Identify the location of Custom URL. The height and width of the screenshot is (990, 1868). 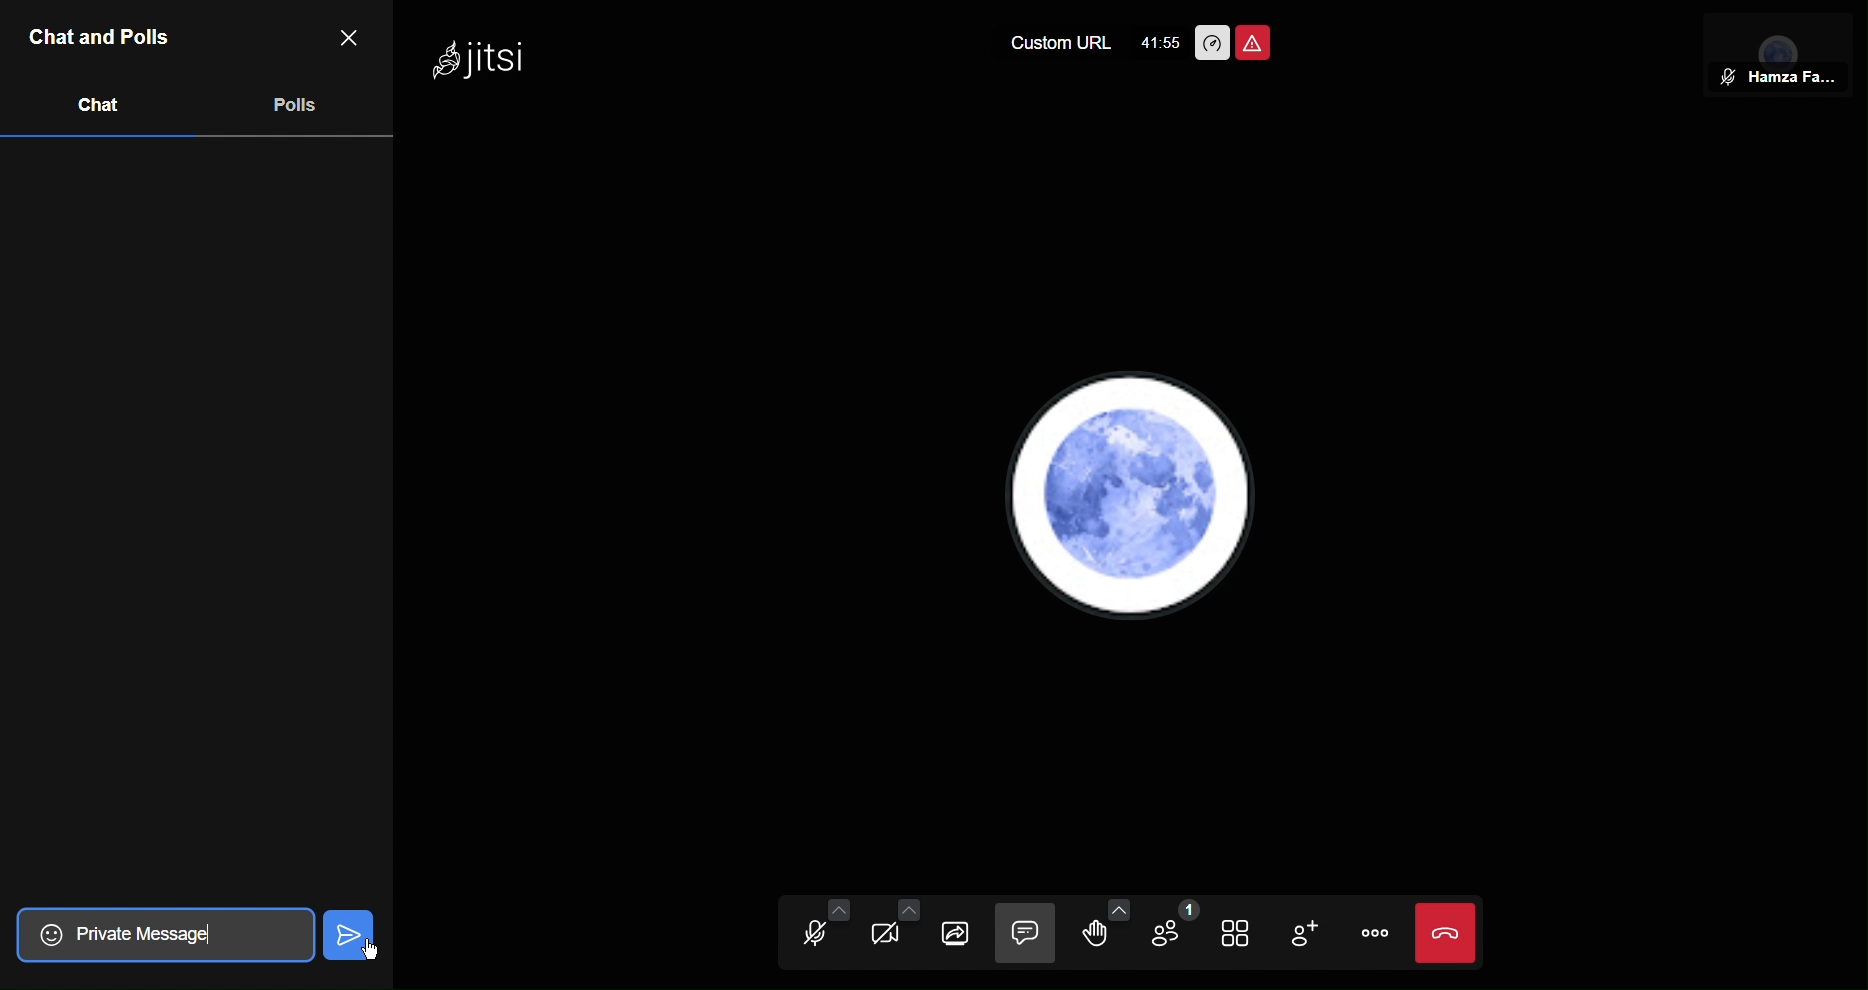
(1058, 40).